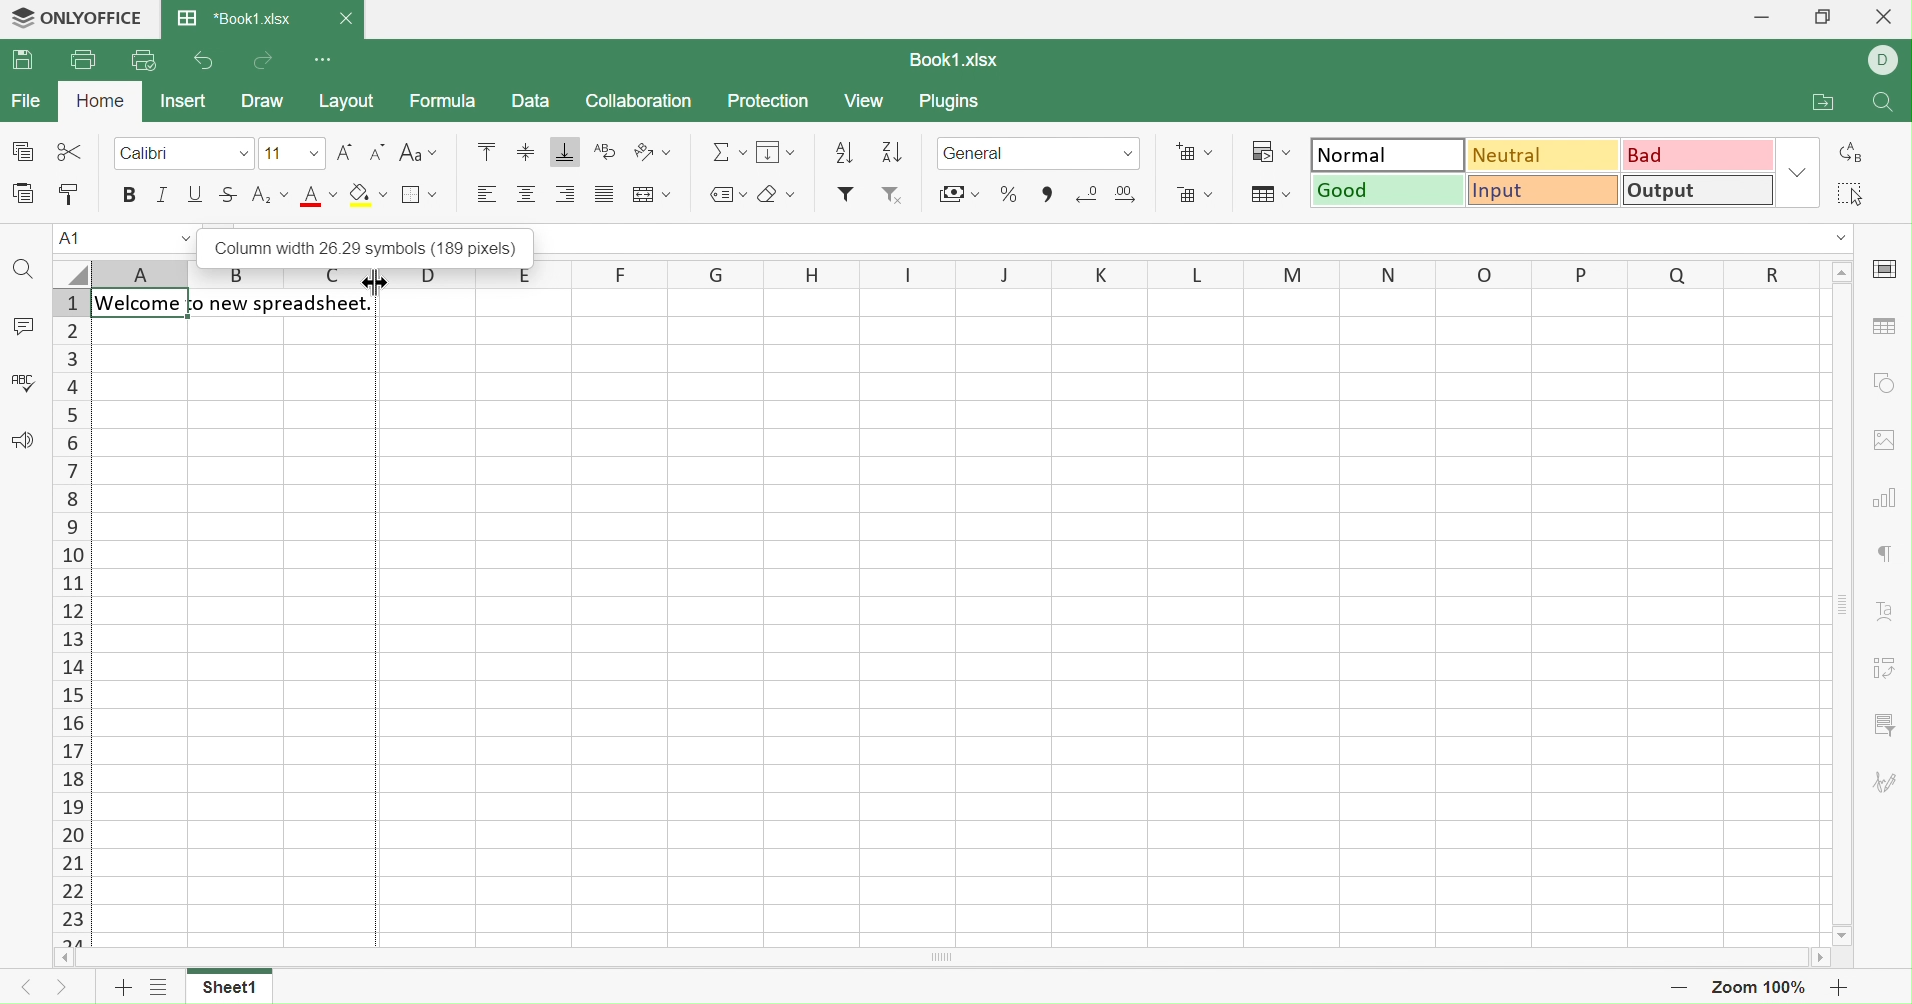  I want to click on Draw, so click(264, 103).